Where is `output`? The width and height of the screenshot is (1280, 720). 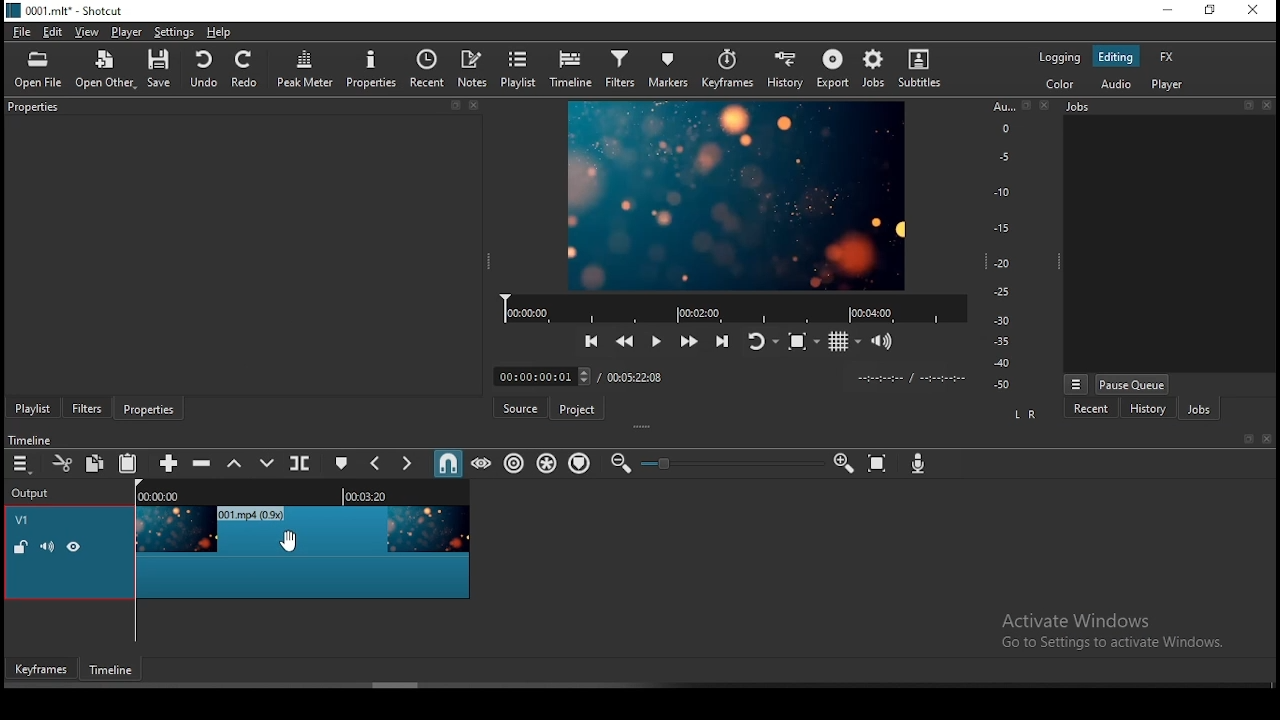
output is located at coordinates (38, 493).